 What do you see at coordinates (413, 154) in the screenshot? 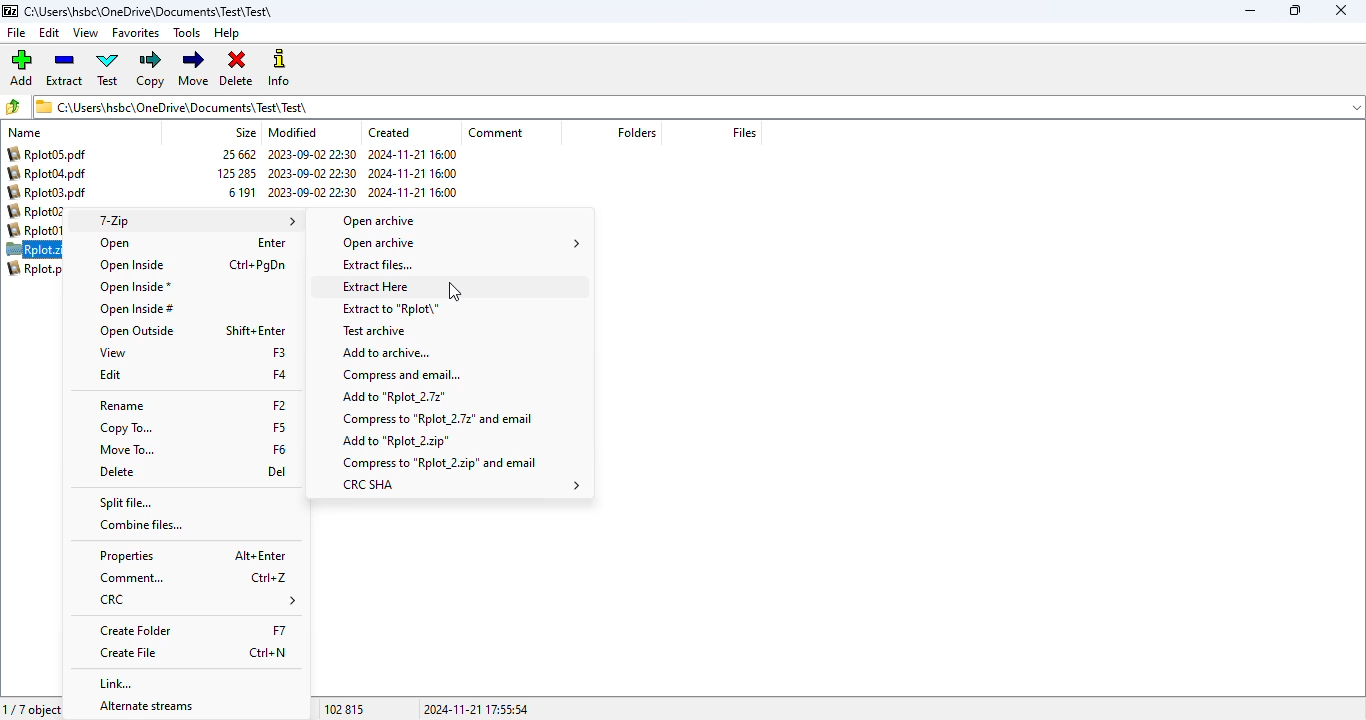
I see `2024-11-21 16:00` at bounding box center [413, 154].